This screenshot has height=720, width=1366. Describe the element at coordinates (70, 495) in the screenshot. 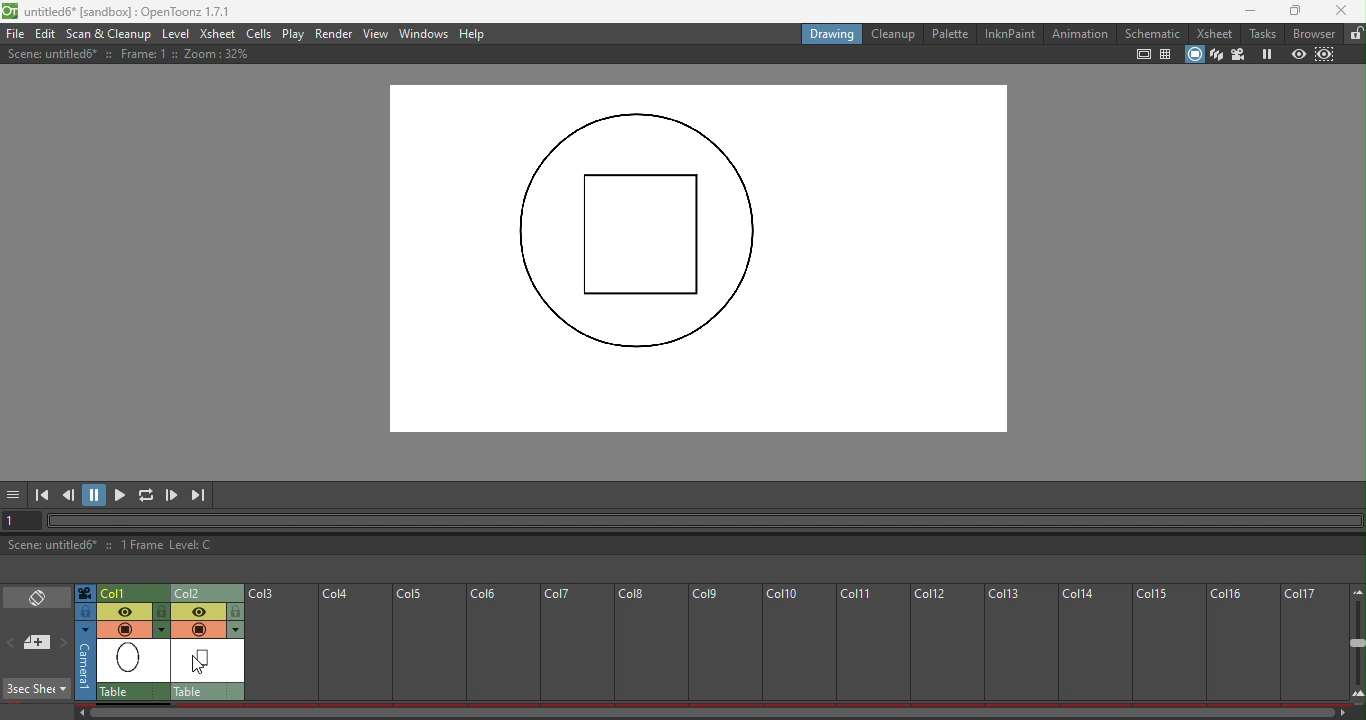

I see `Previous frame` at that location.